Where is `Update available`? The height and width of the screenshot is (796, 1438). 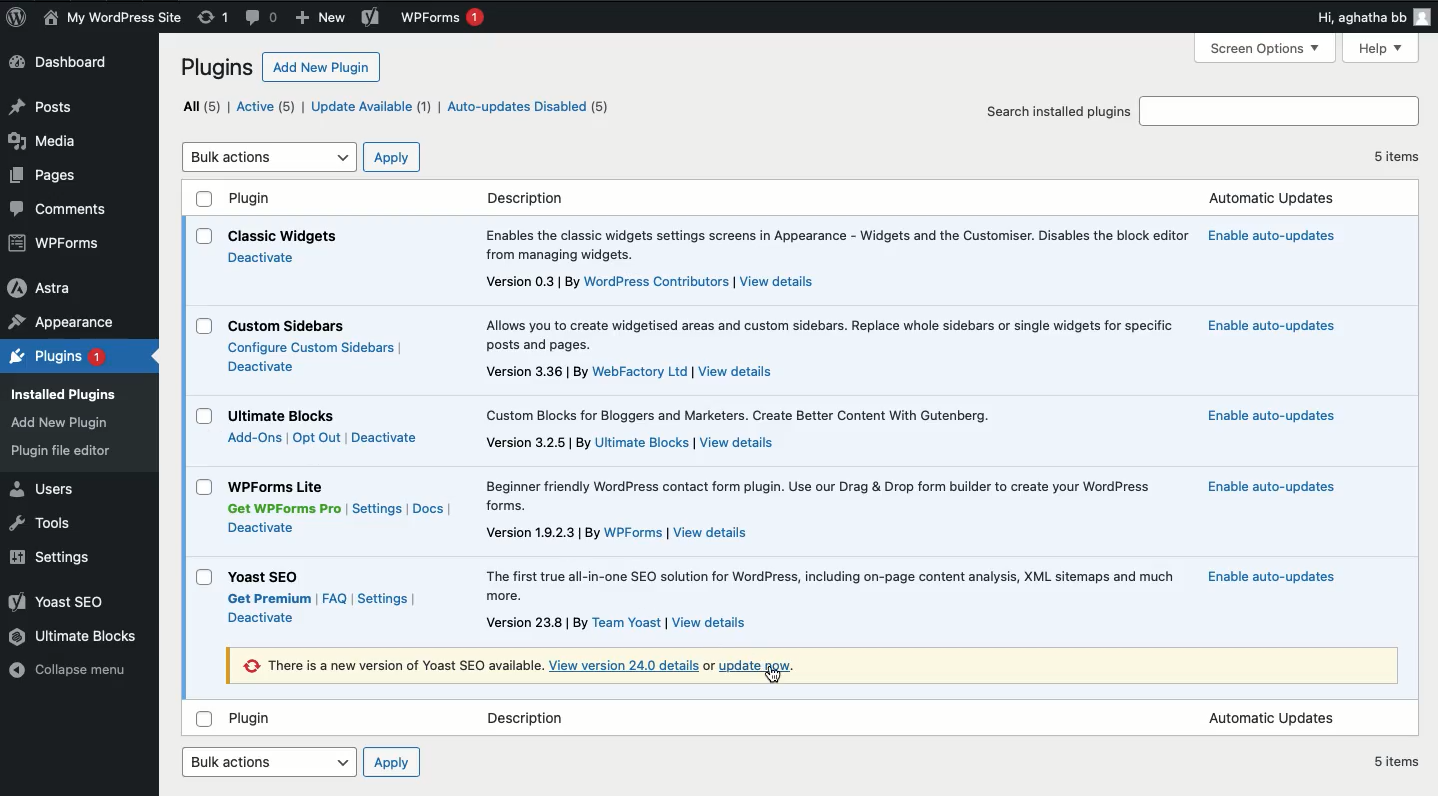
Update available is located at coordinates (371, 107).